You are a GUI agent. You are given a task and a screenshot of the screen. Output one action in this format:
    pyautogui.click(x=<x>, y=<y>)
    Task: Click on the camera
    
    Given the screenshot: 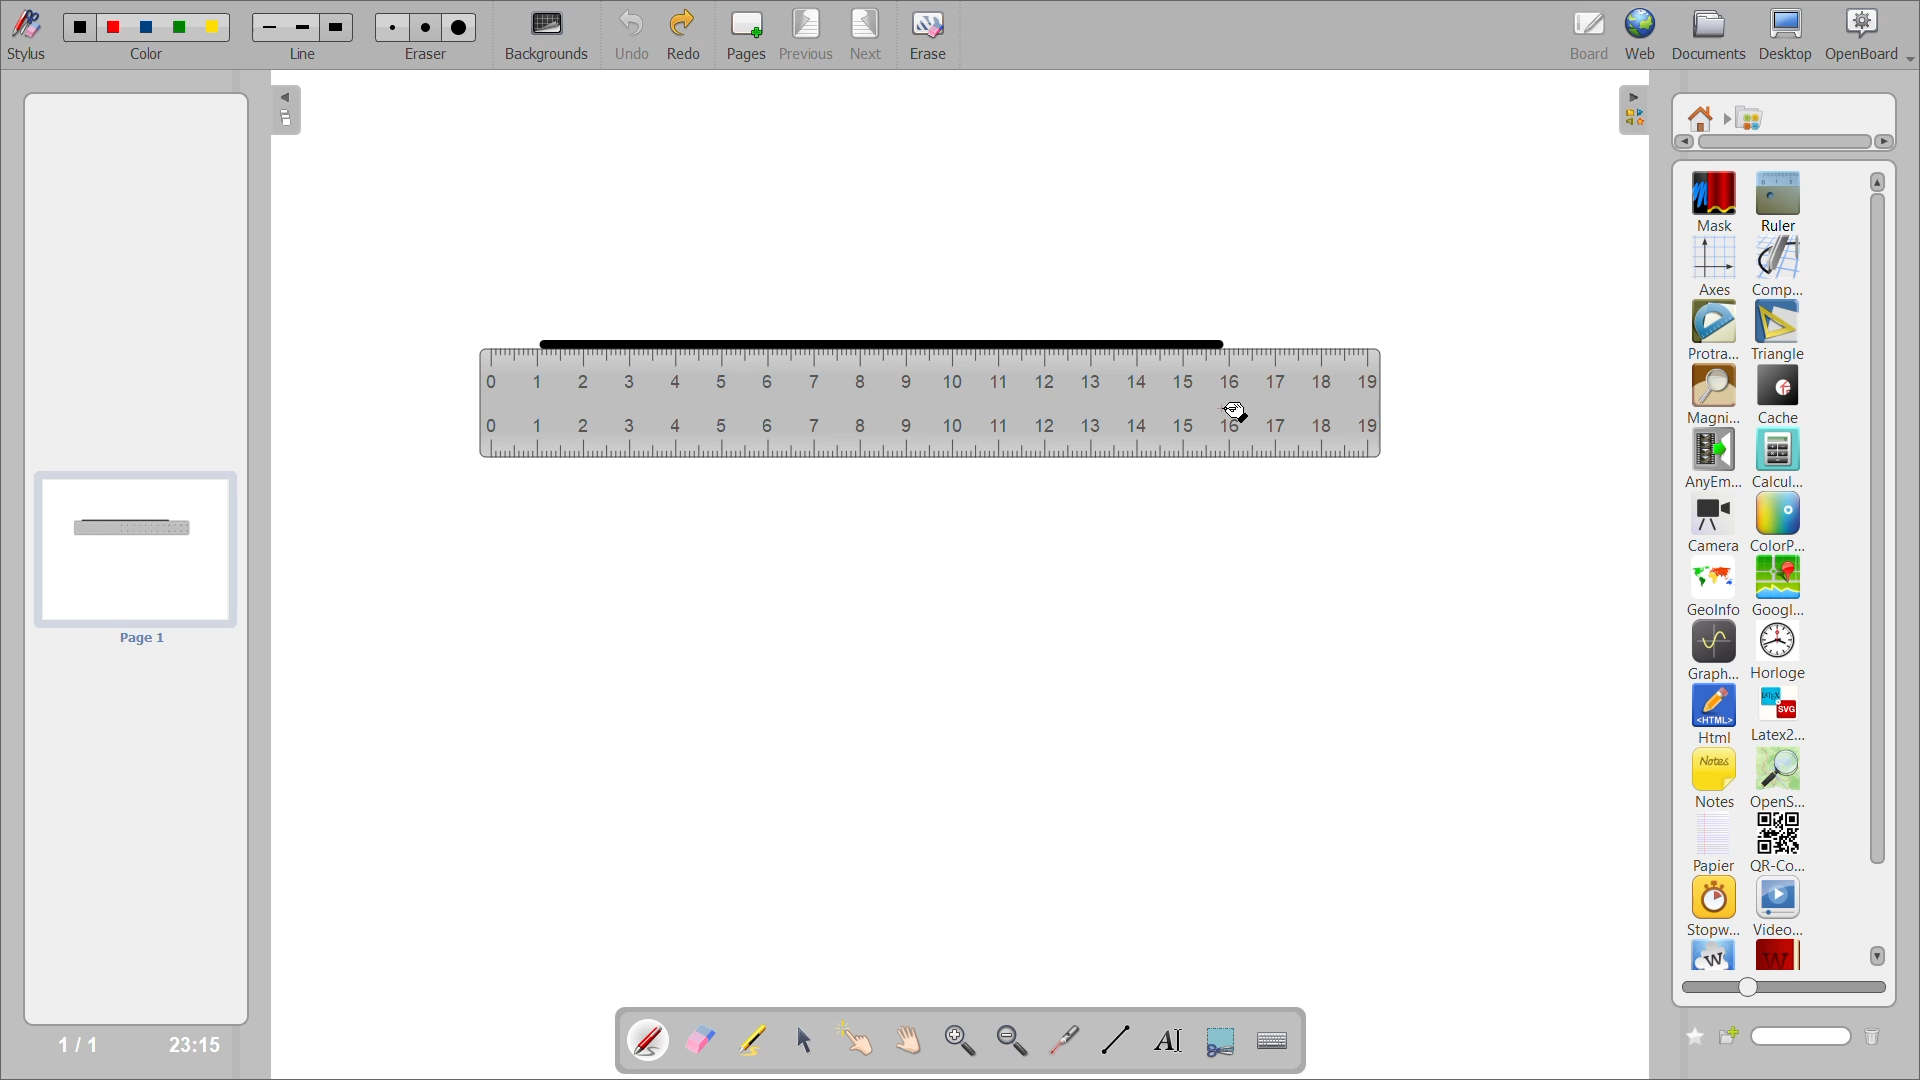 What is the action you would take?
    pyautogui.click(x=1714, y=525)
    